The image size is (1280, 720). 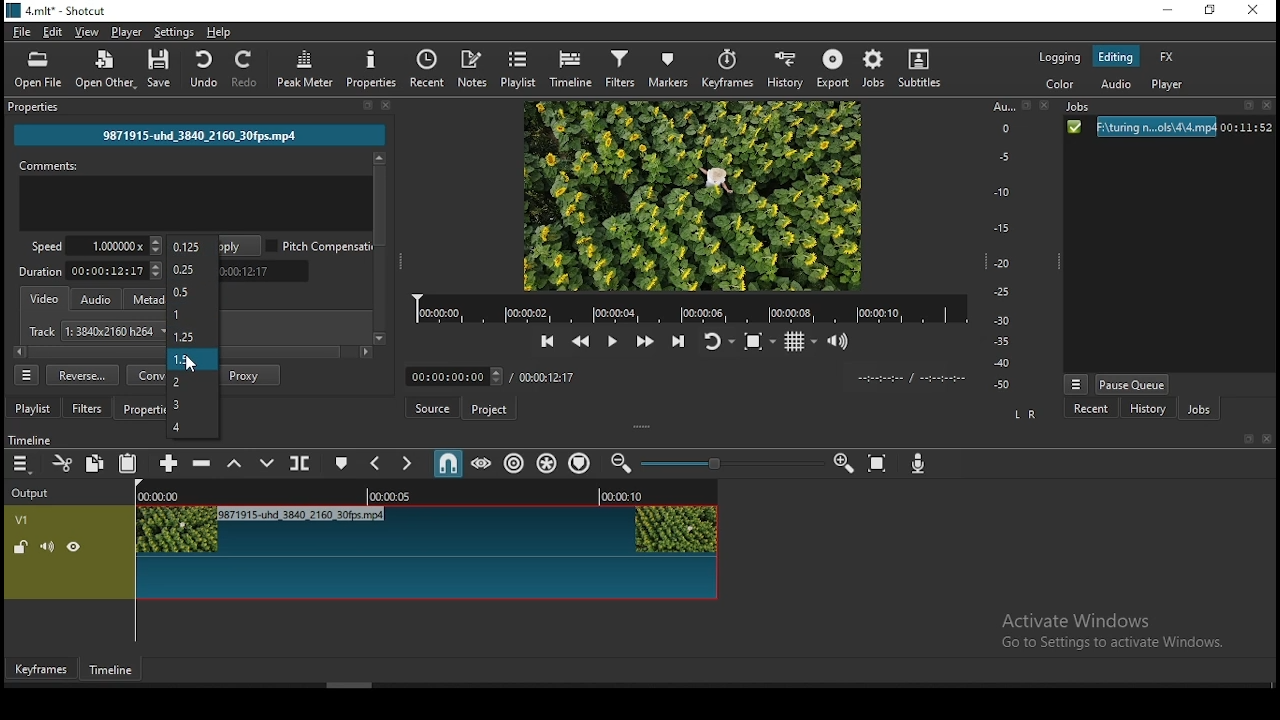 I want to click on 1.25, so click(x=192, y=334).